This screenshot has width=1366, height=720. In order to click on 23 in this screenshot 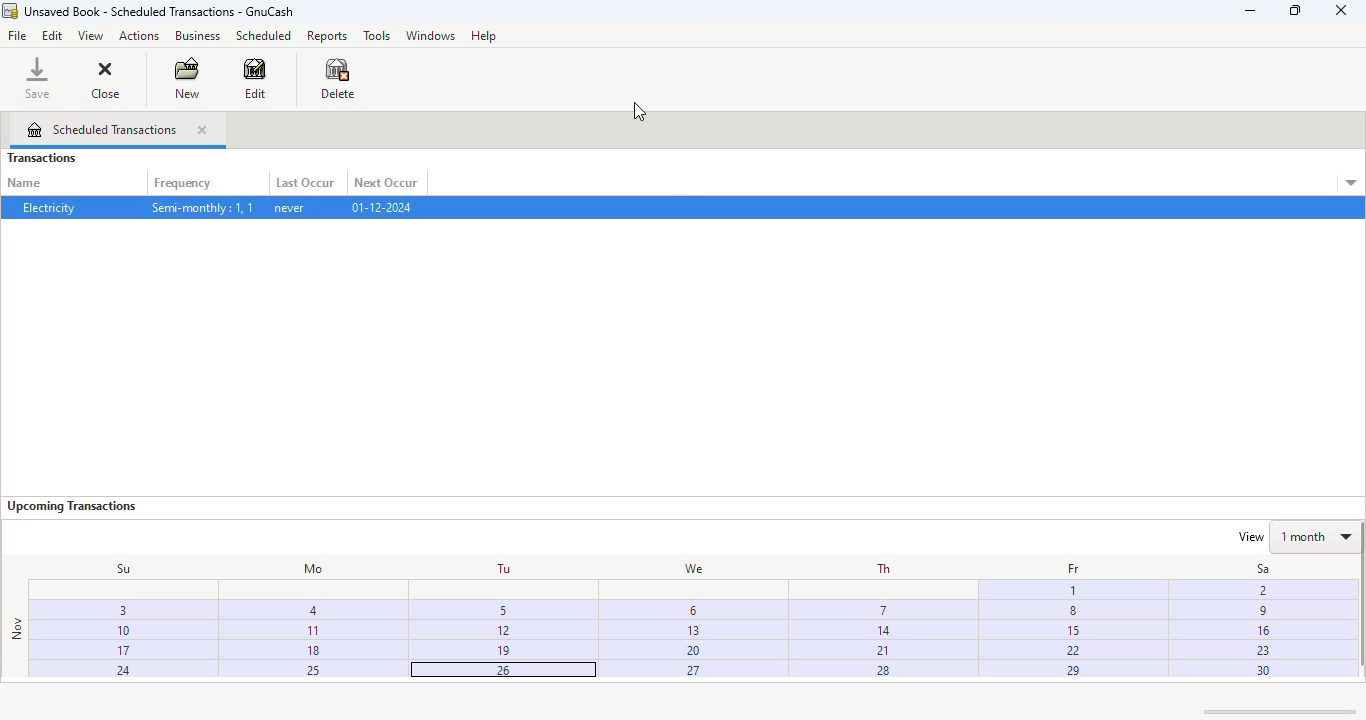, I will do `click(1260, 650)`.